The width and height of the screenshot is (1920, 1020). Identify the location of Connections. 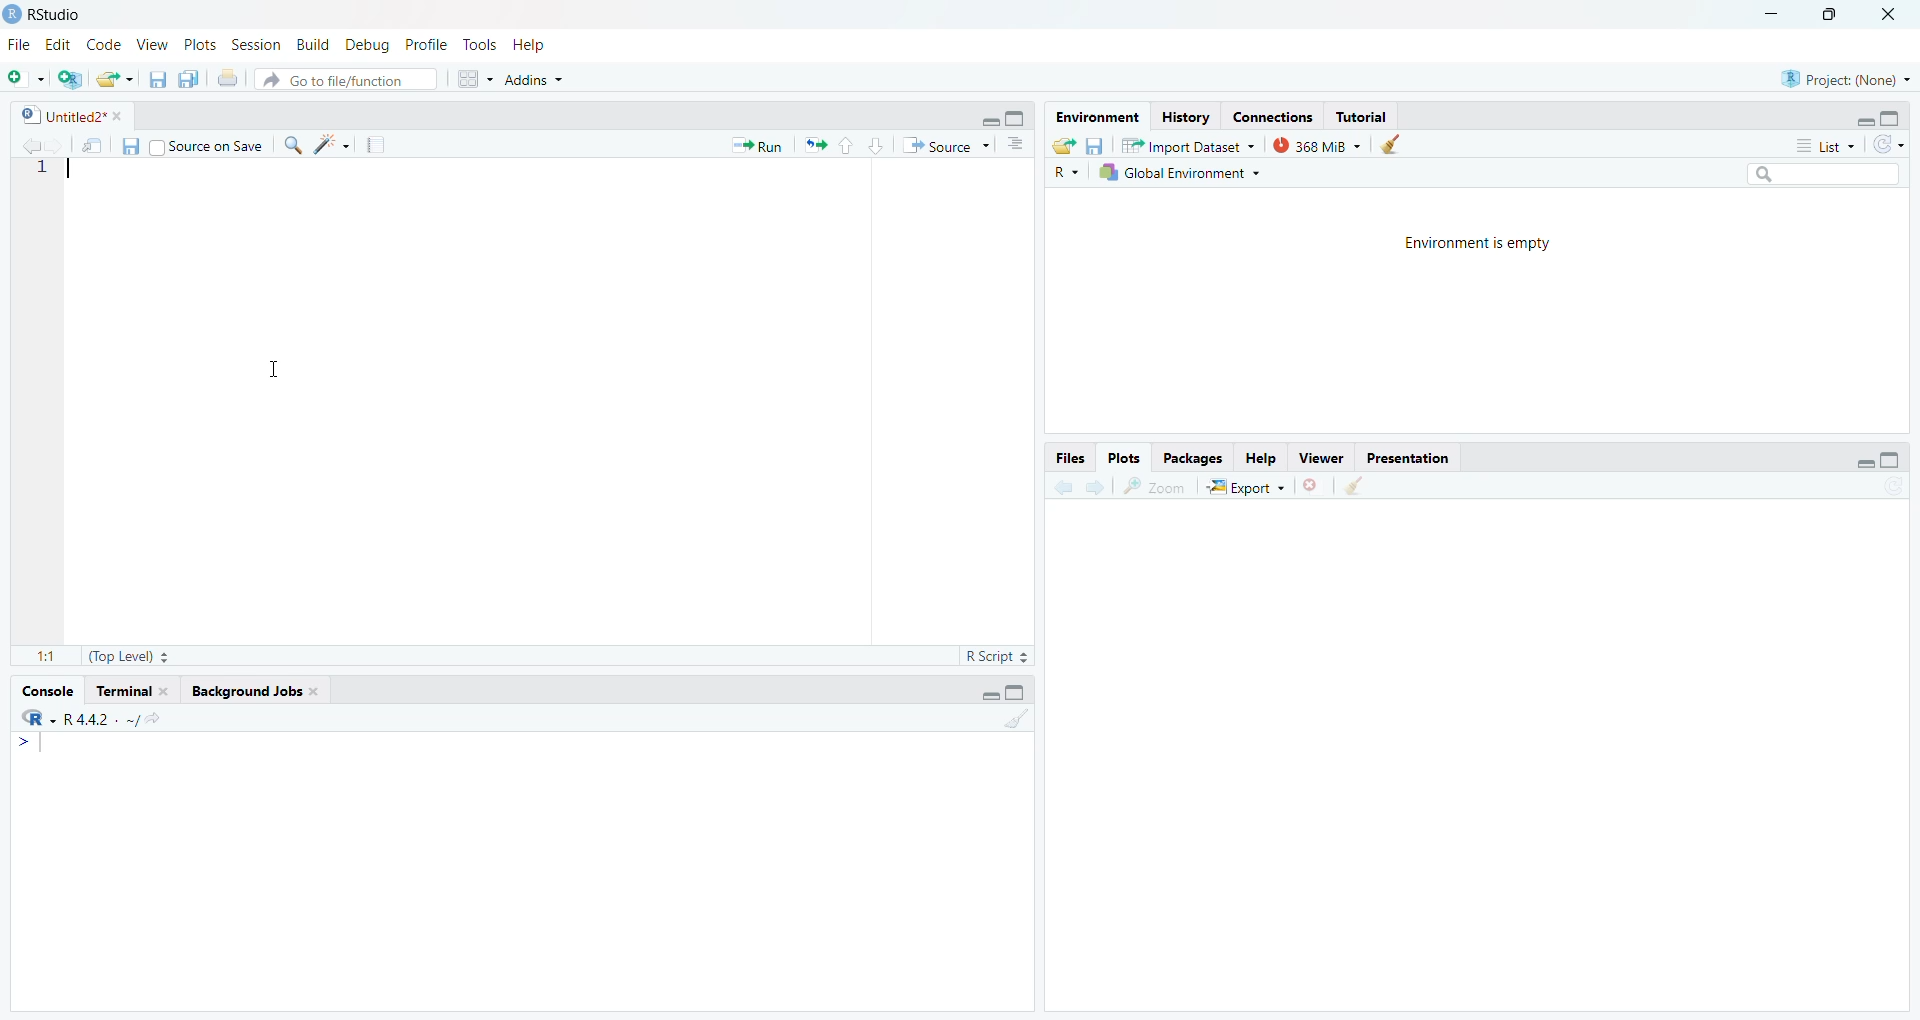
(1278, 116).